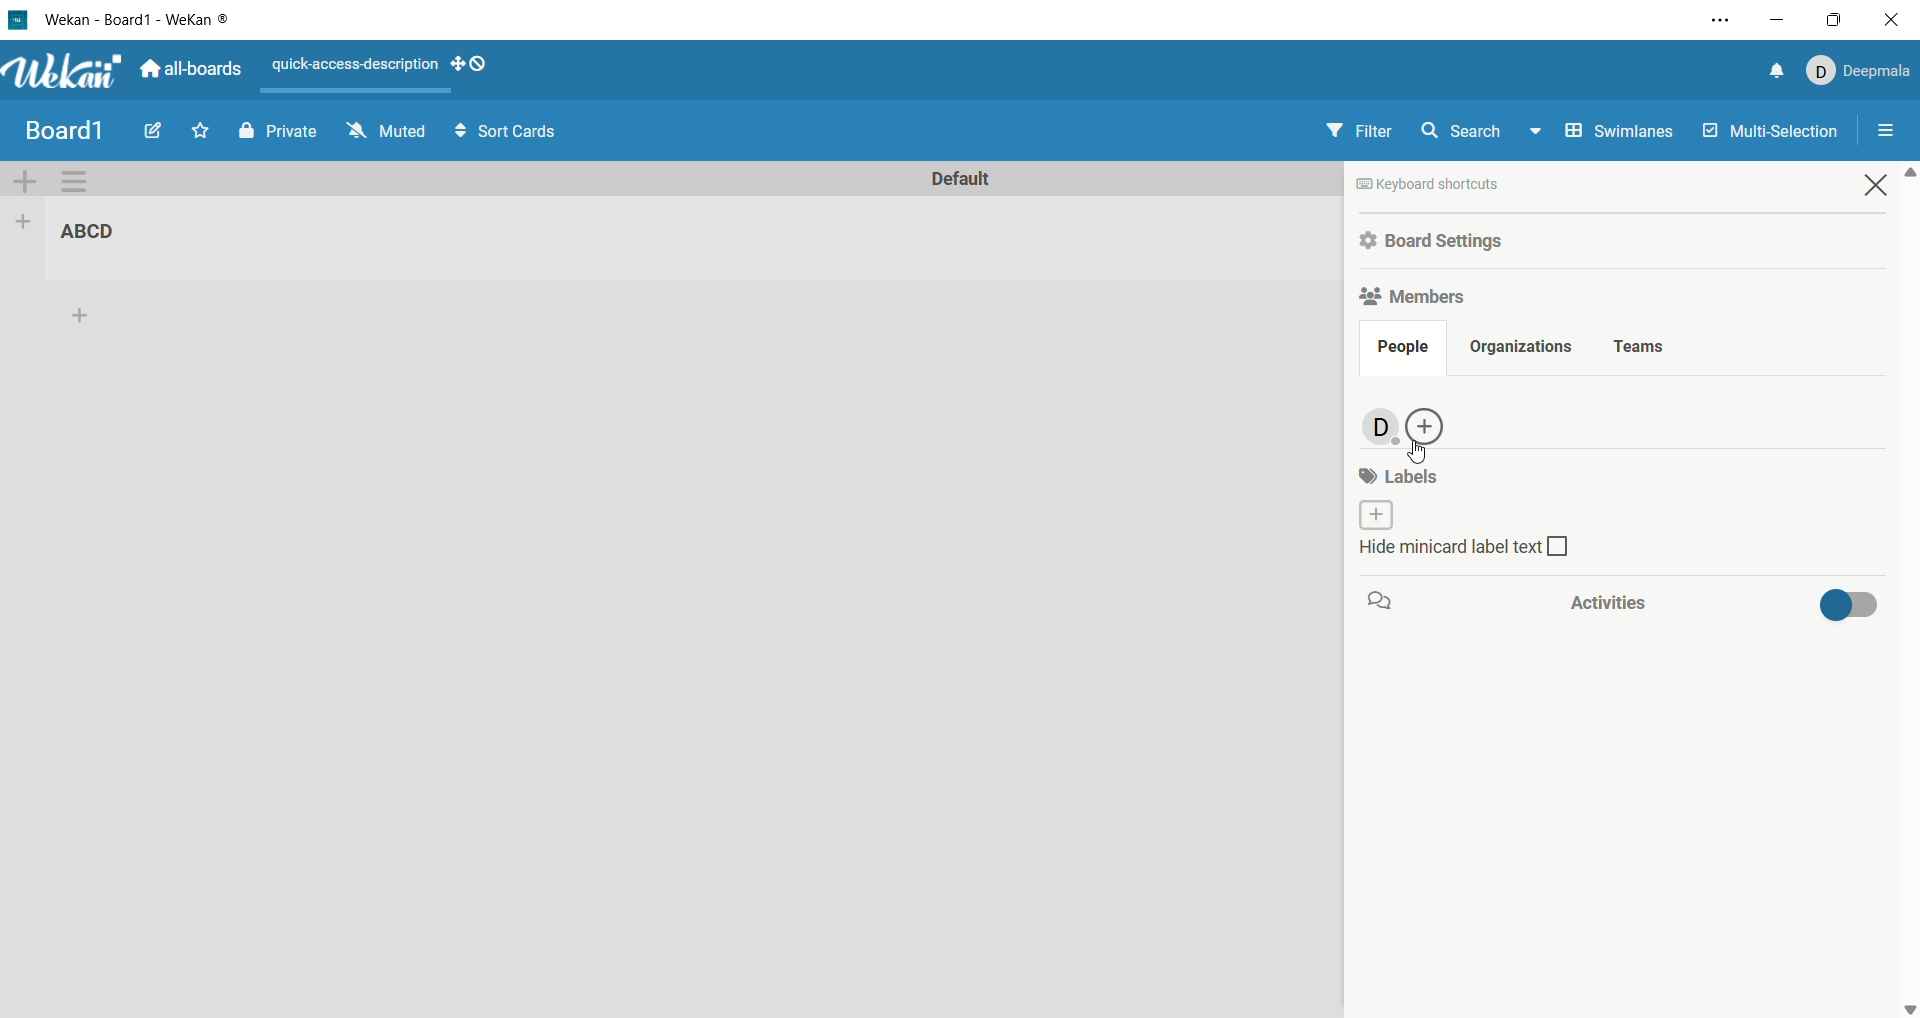 The width and height of the screenshot is (1920, 1018). What do you see at coordinates (100, 234) in the screenshot?
I see `list title` at bounding box center [100, 234].